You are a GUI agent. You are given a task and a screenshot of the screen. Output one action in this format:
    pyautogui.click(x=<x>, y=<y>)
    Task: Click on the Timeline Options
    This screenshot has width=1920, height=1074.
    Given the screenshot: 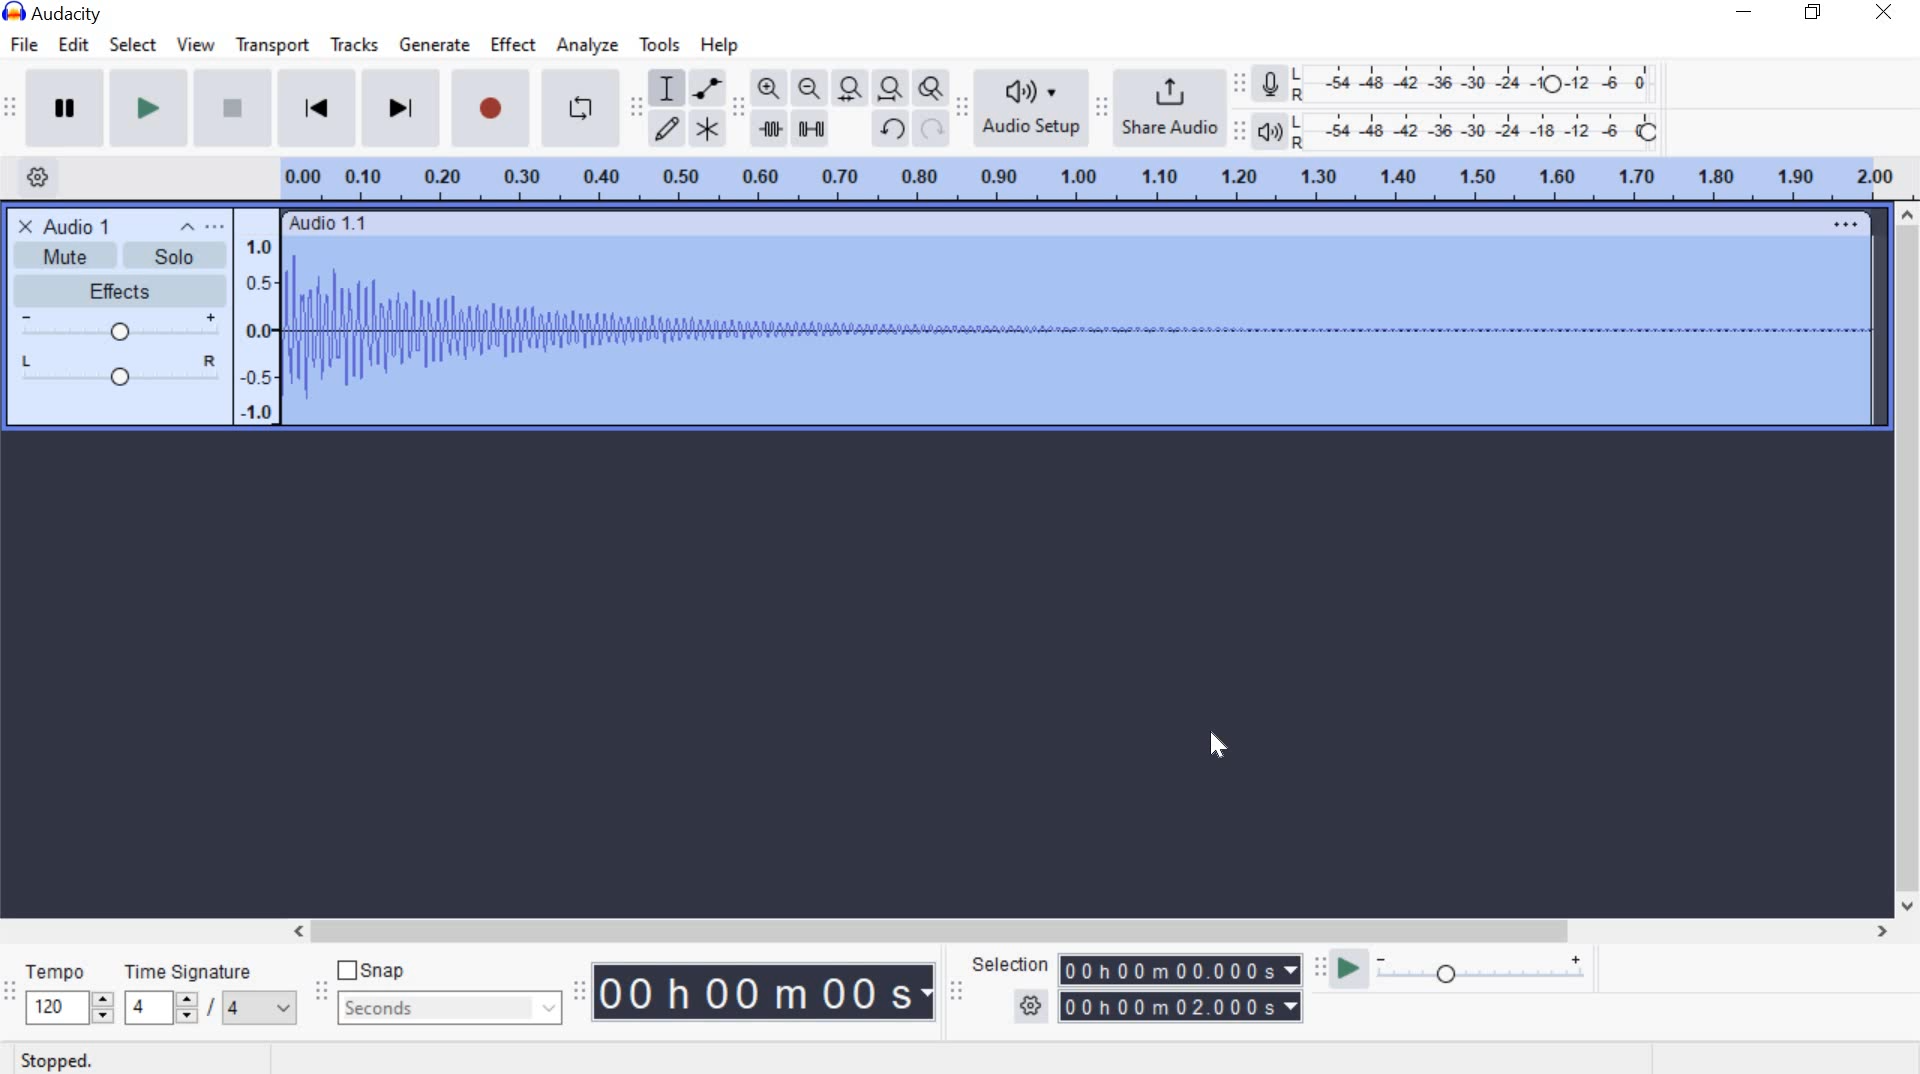 What is the action you would take?
    pyautogui.click(x=43, y=179)
    